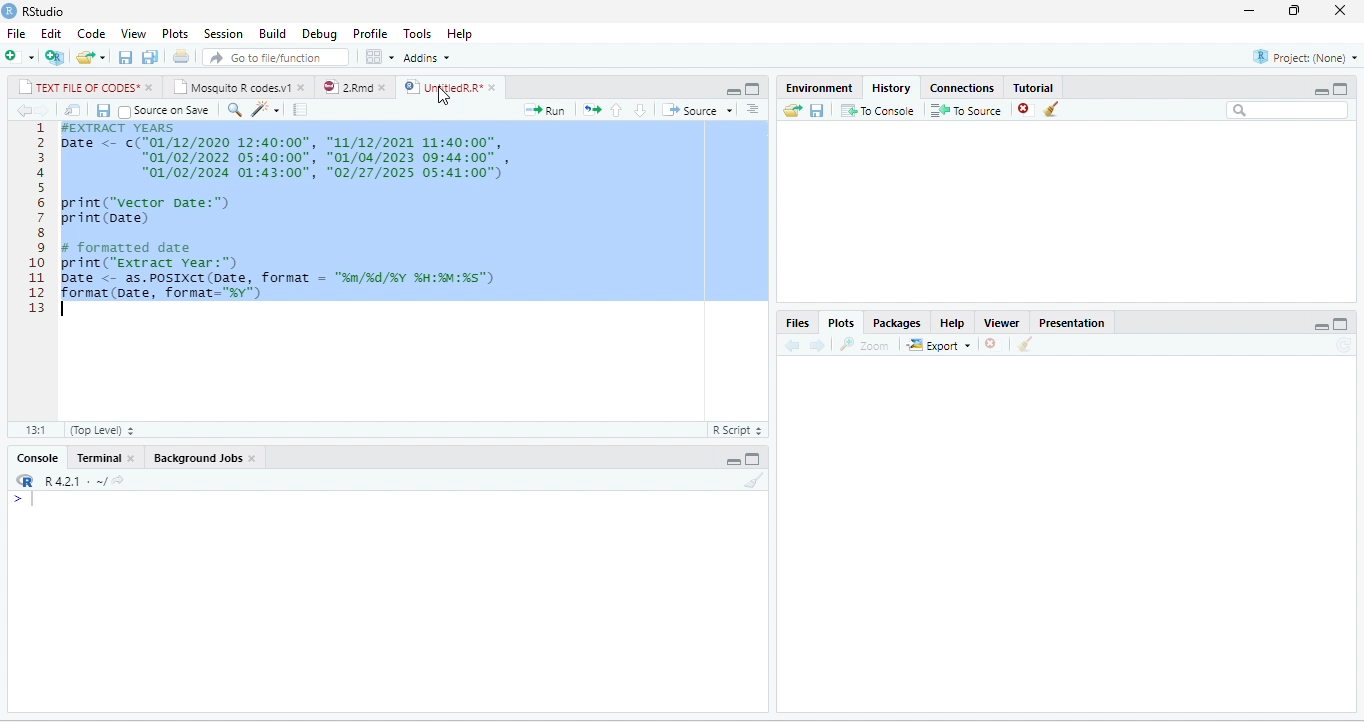 The height and width of the screenshot is (722, 1364). What do you see at coordinates (698, 110) in the screenshot?
I see `Source` at bounding box center [698, 110].